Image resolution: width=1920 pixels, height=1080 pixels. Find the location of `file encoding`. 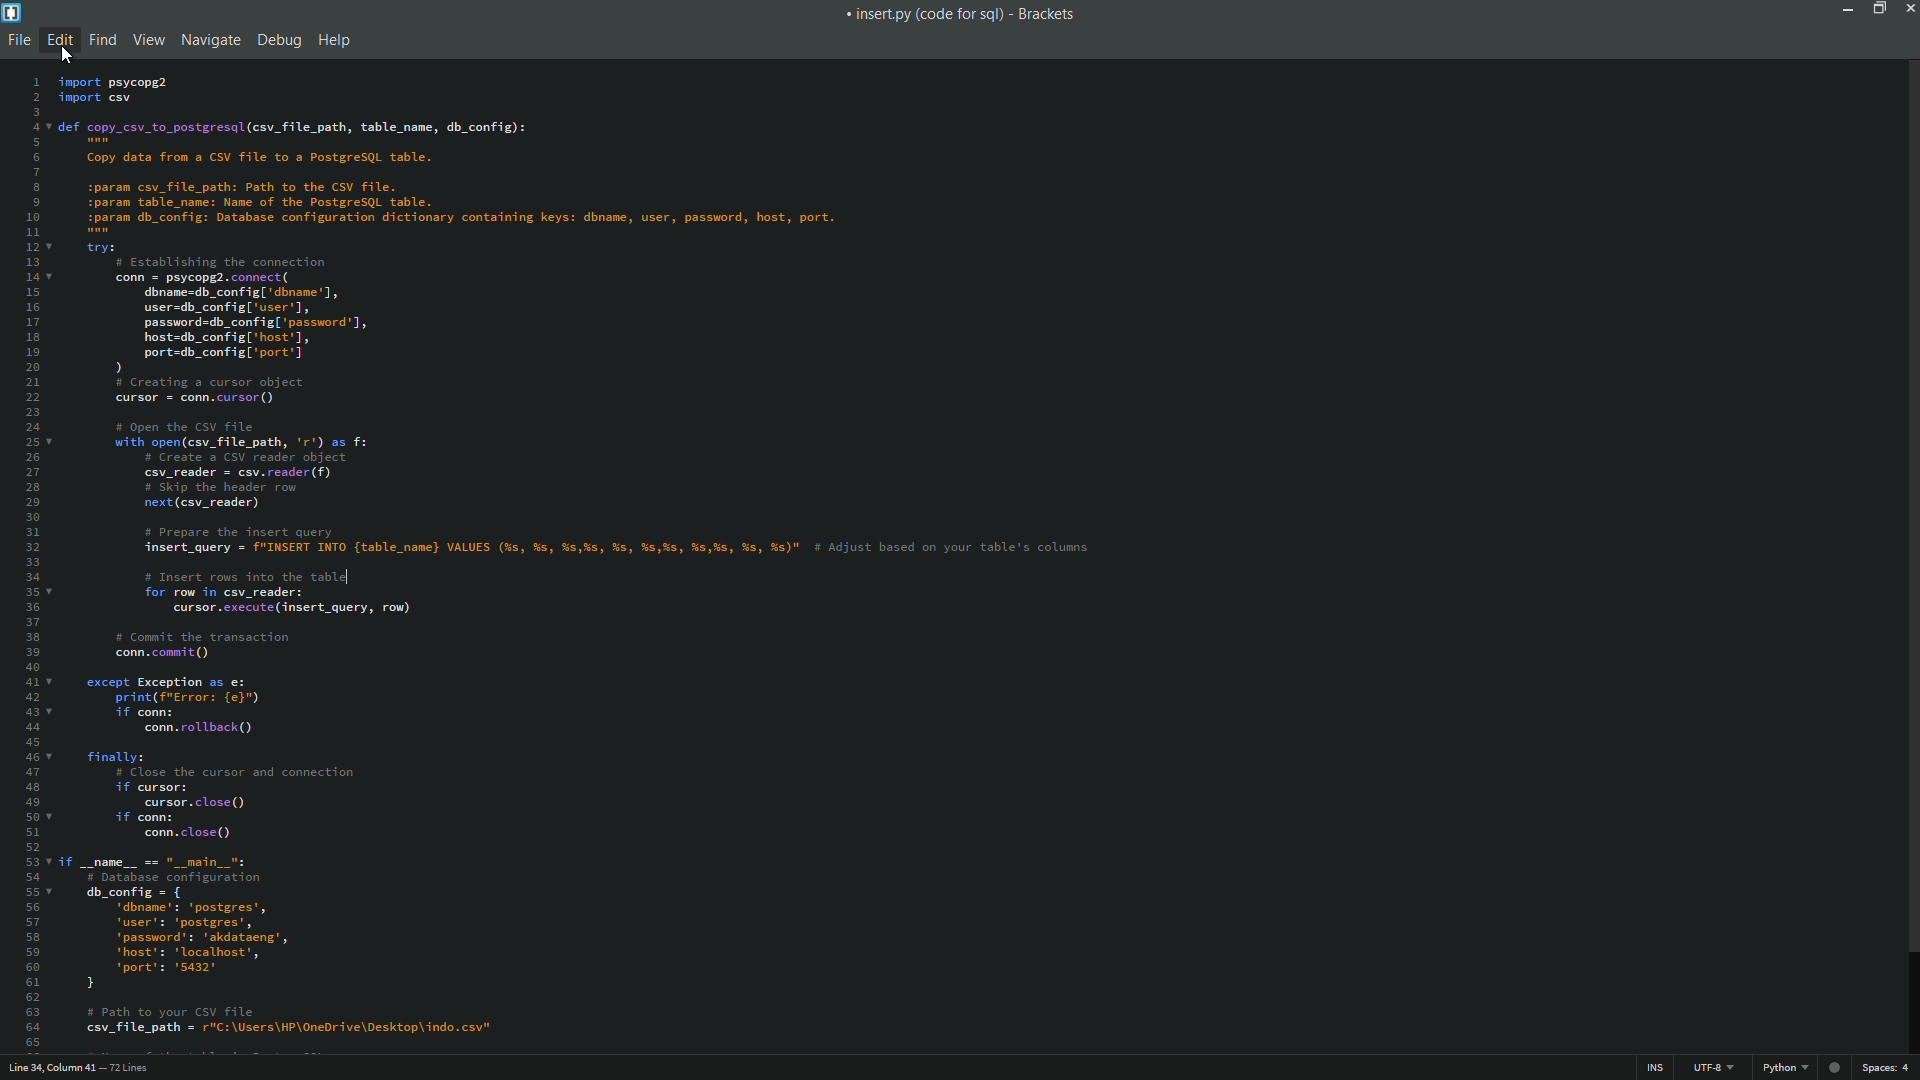

file encoding is located at coordinates (1713, 1068).